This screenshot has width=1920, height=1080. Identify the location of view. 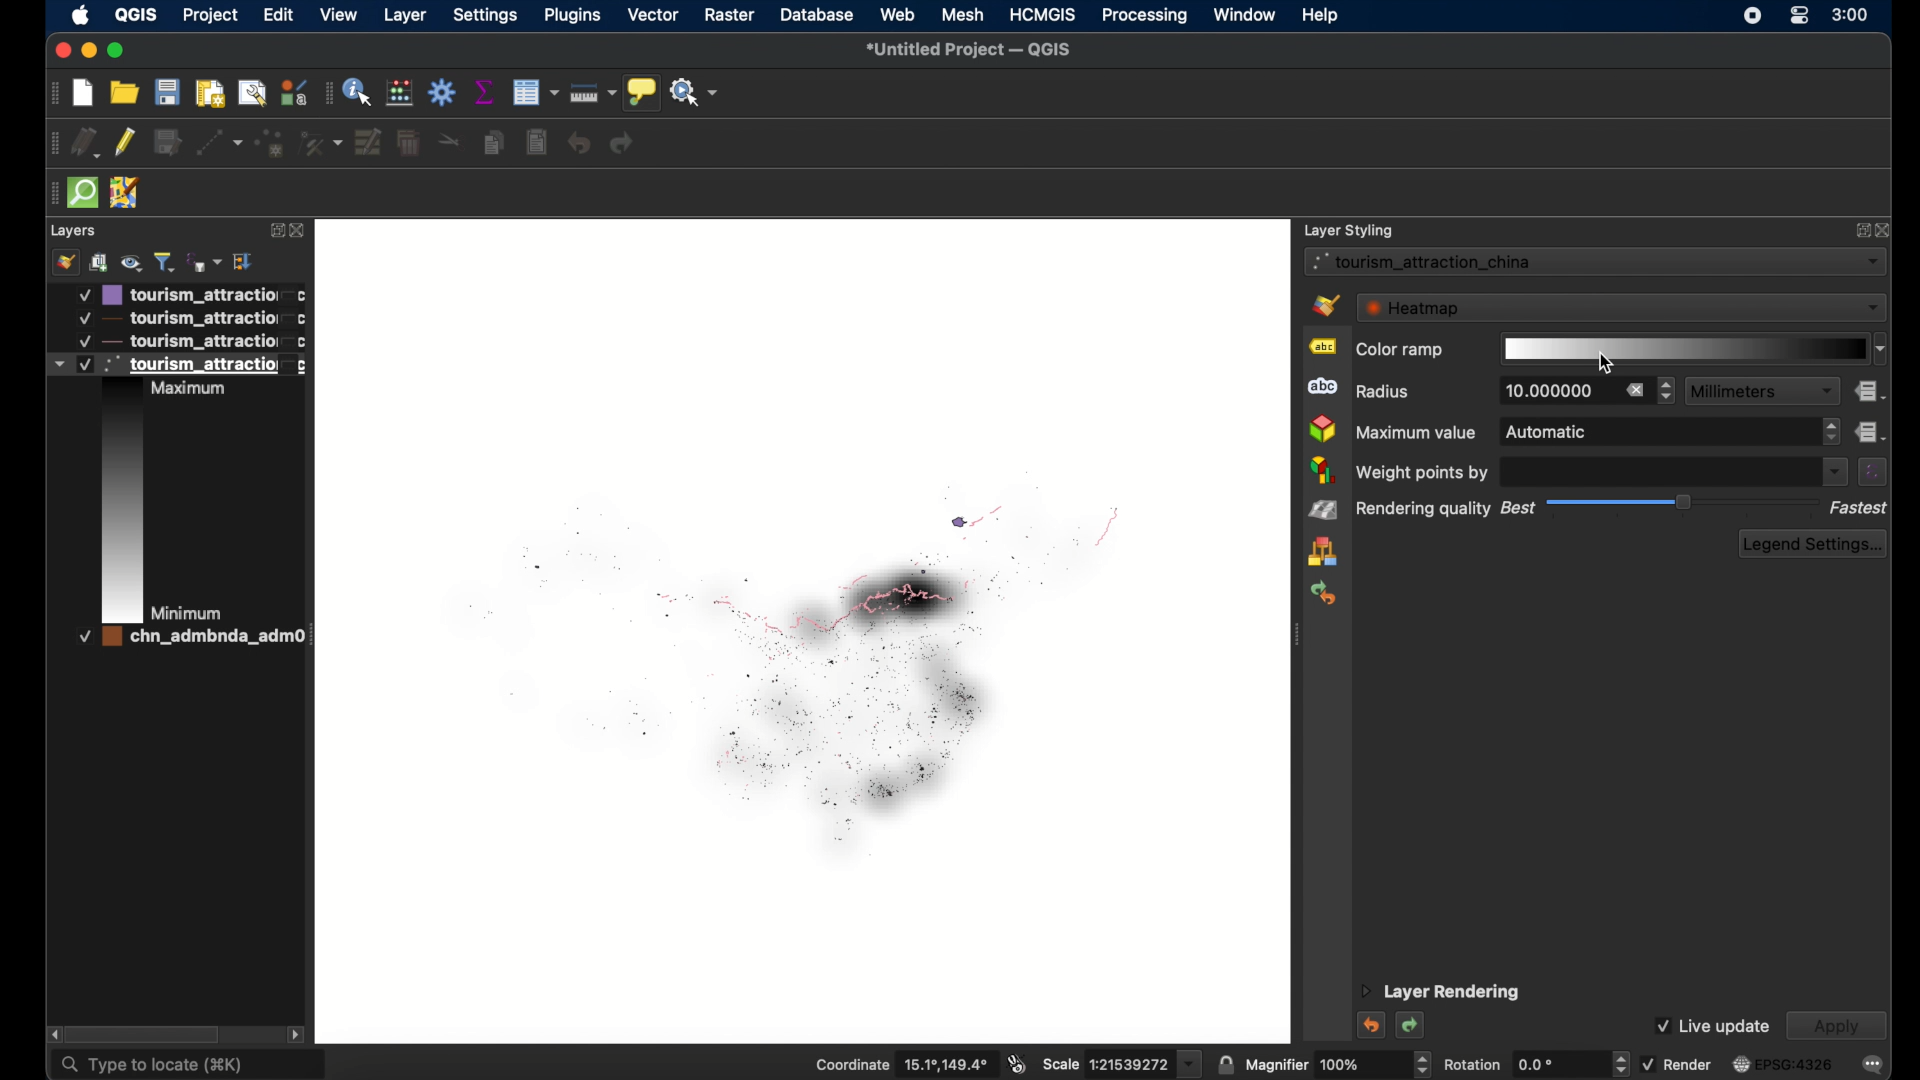
(341, 16).